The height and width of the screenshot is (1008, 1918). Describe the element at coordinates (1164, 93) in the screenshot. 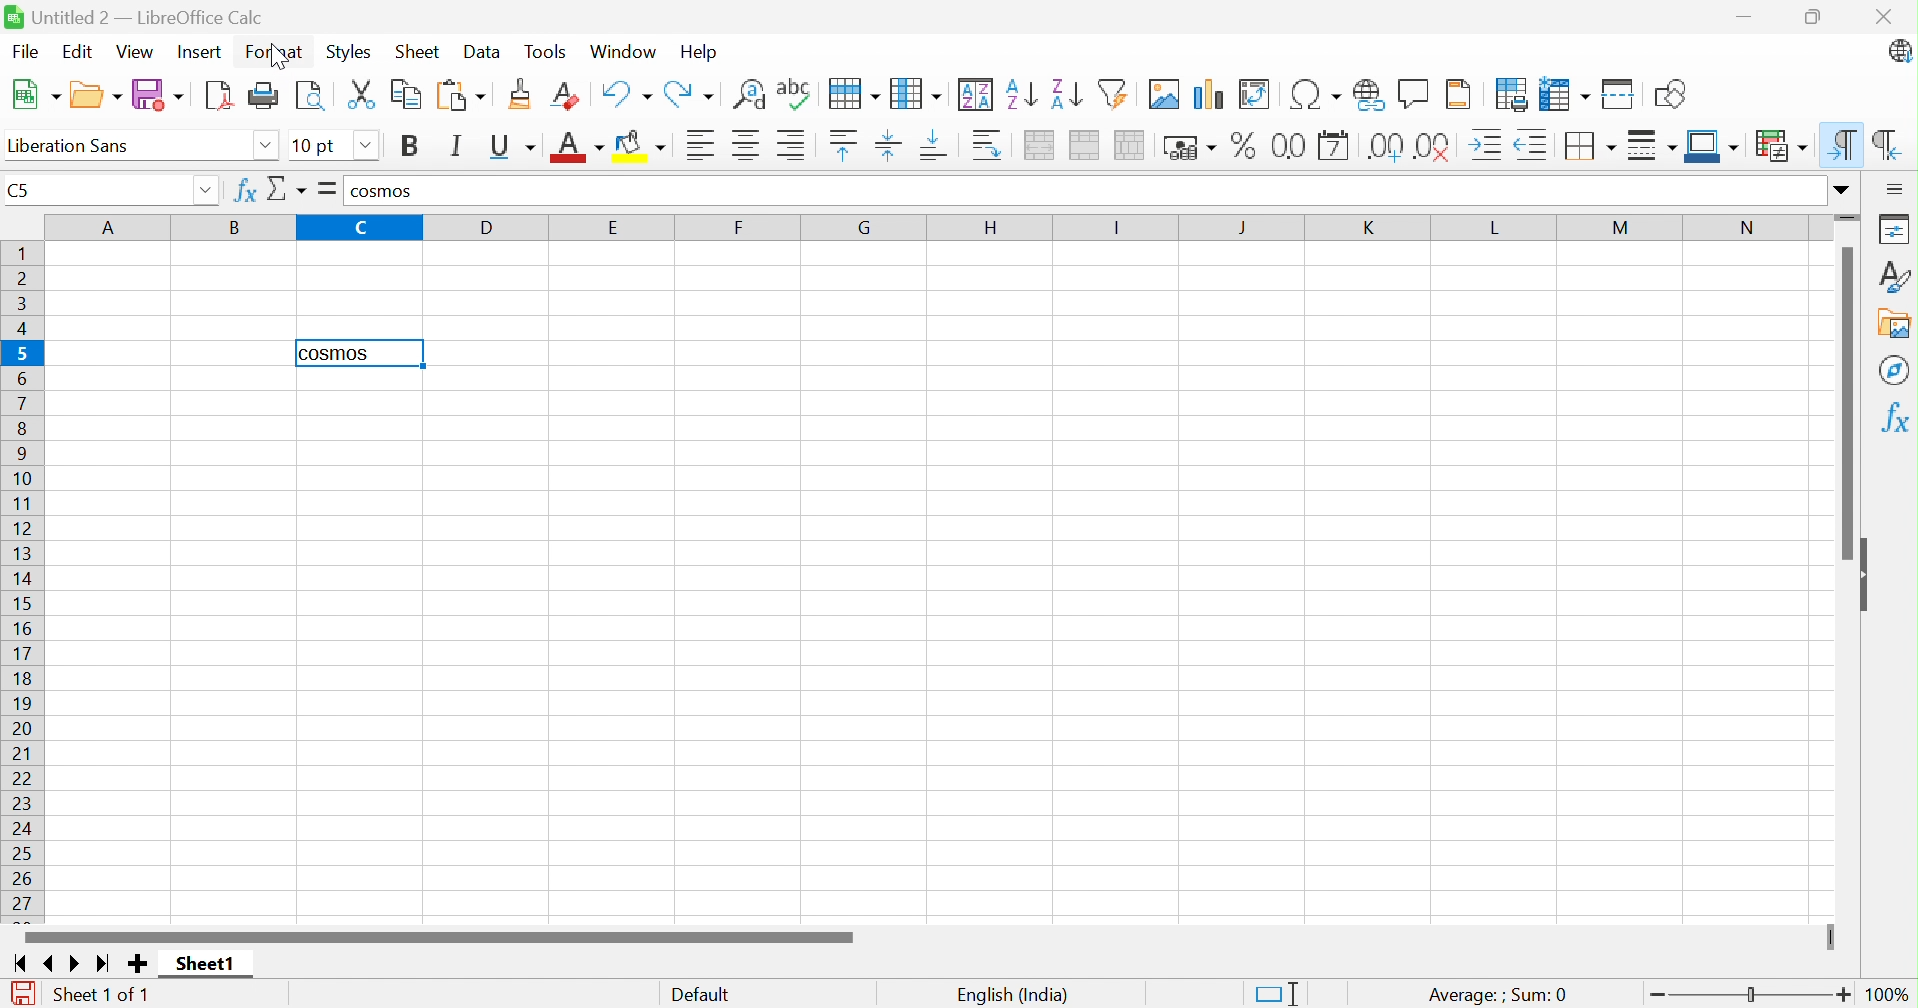

I see `Insert image` at that location.